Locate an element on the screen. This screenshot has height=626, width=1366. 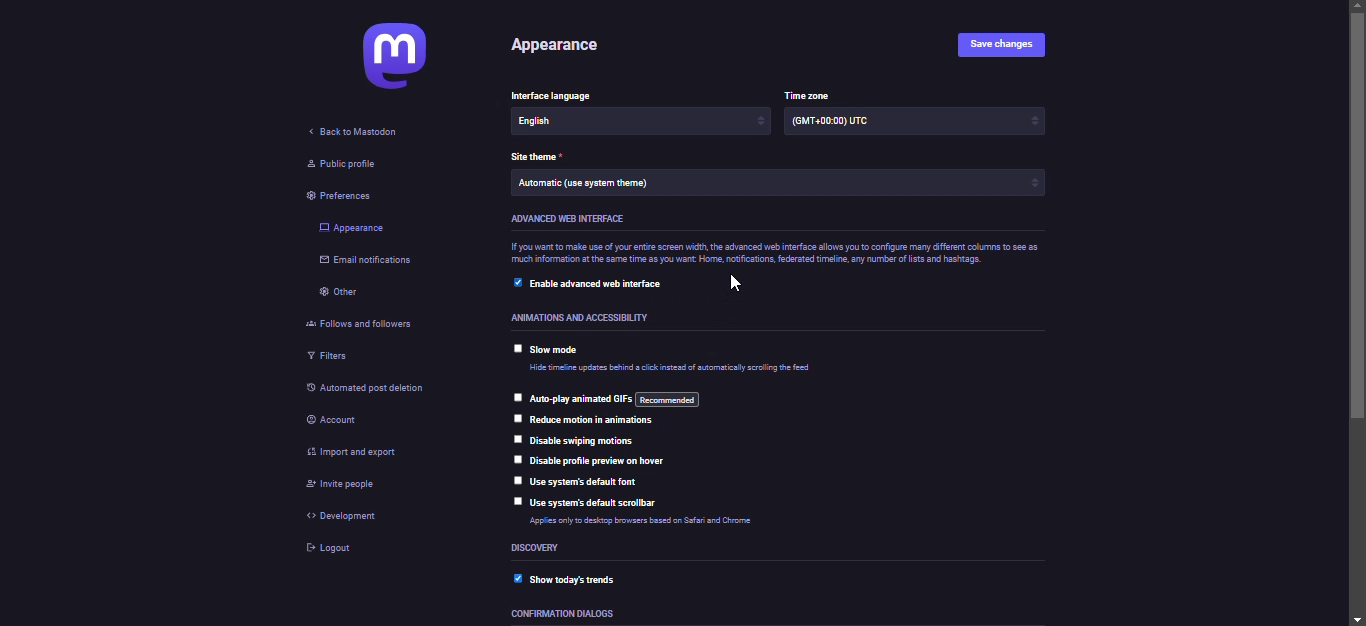
Interface language is located at coordinates (559, 97).